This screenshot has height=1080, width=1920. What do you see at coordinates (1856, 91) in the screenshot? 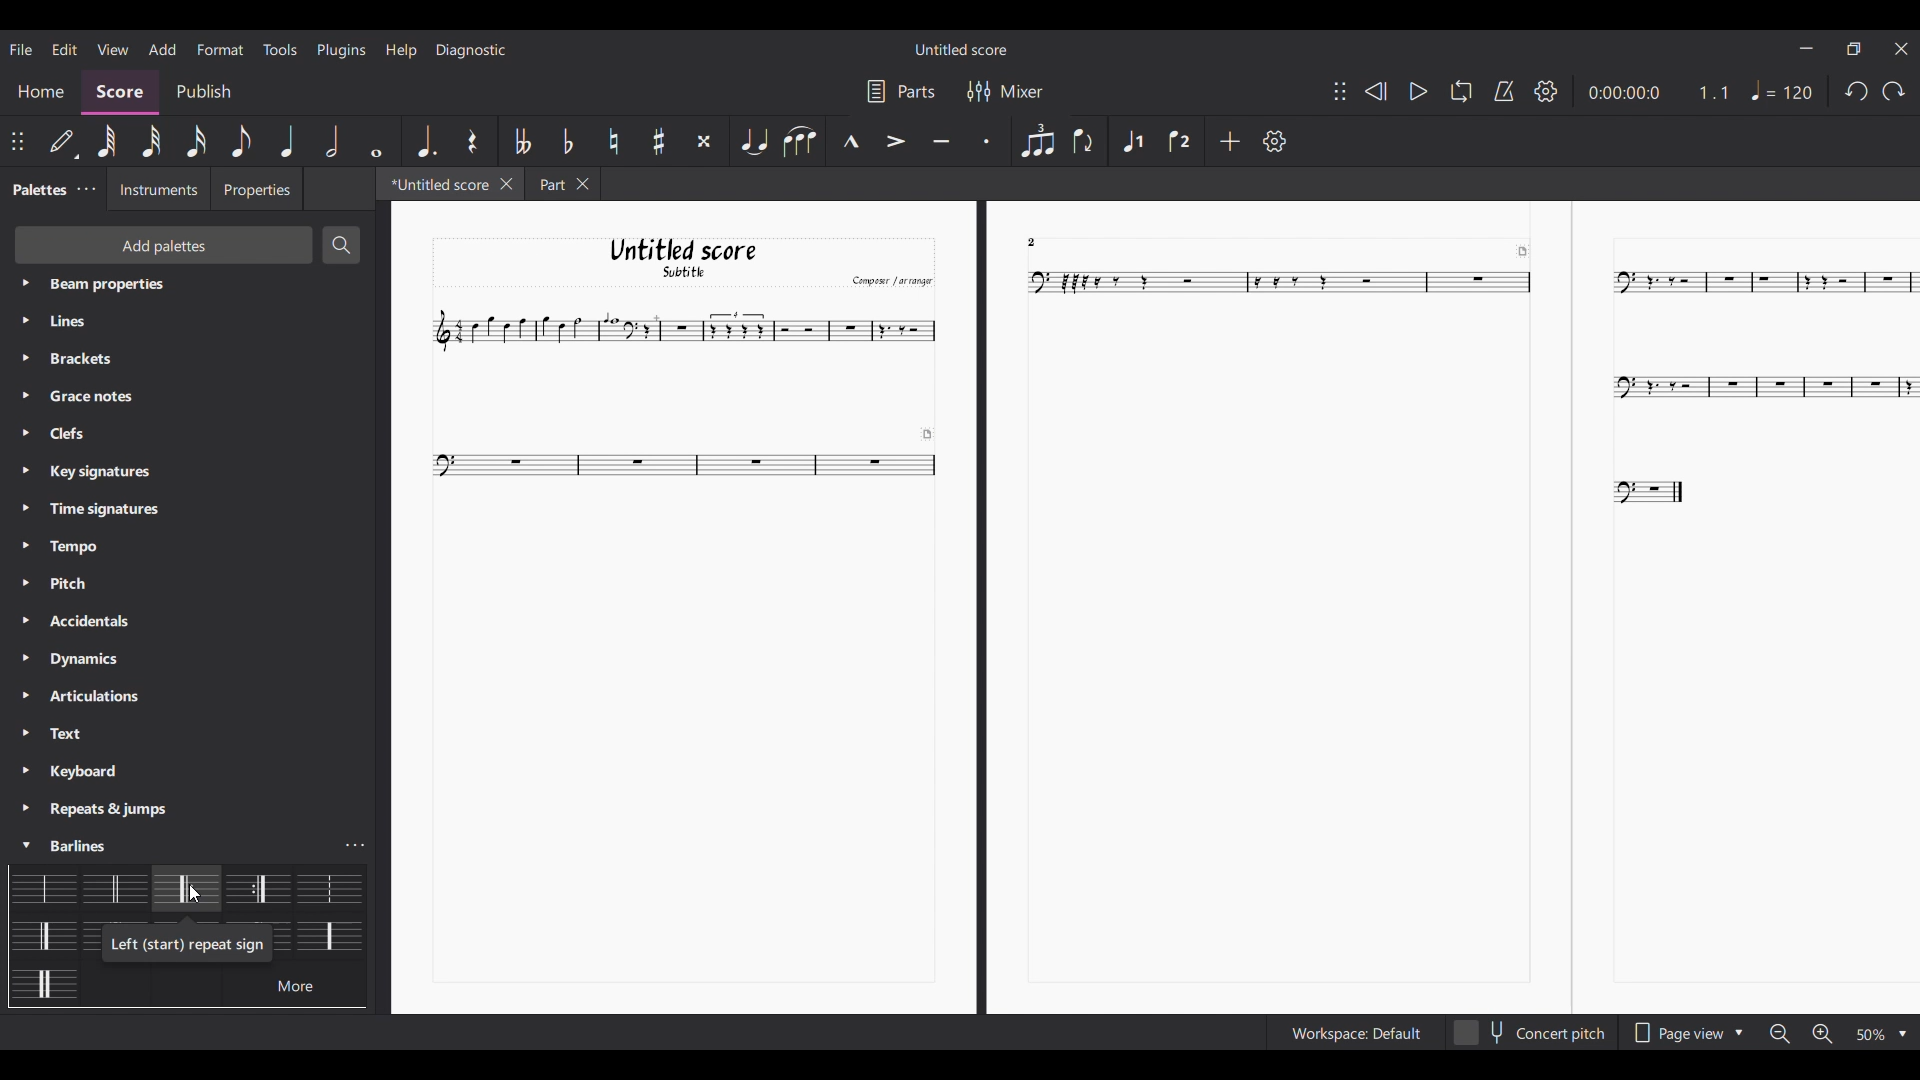
I see `Undo` at bounding box center [1856, 91].